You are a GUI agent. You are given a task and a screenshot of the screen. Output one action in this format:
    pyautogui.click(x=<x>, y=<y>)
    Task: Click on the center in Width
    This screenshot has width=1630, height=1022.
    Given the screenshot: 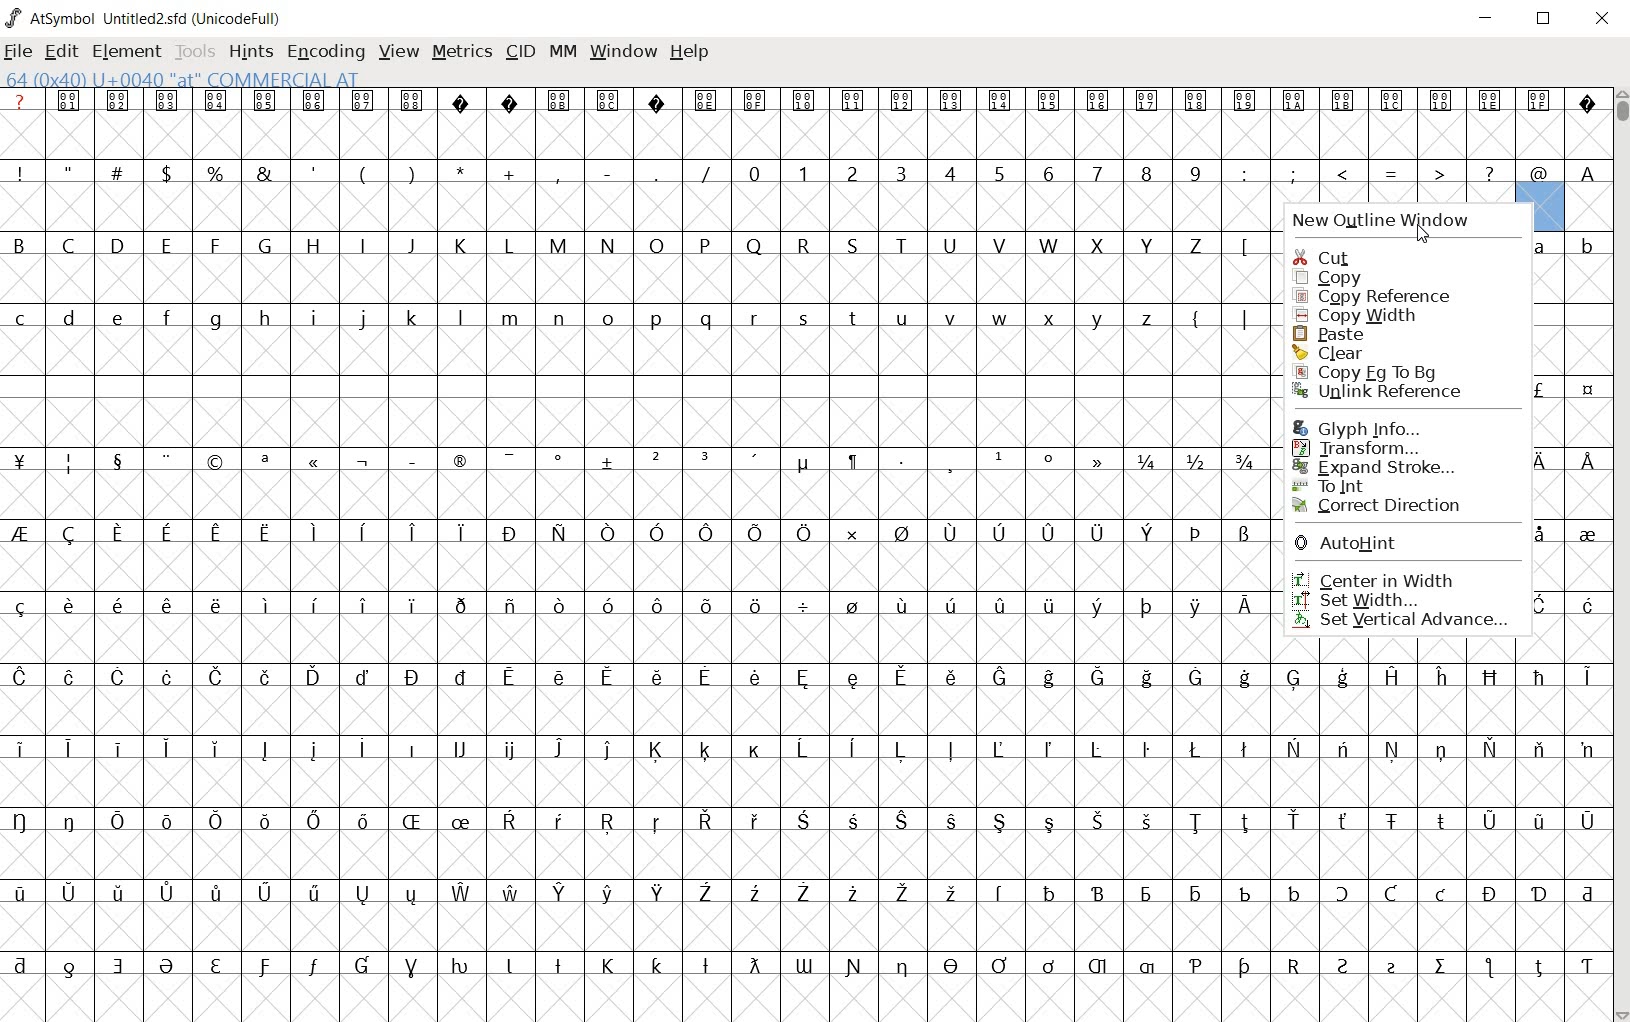 What is the action you would take?
    pyautogui.click(x=1376, y=577)
    